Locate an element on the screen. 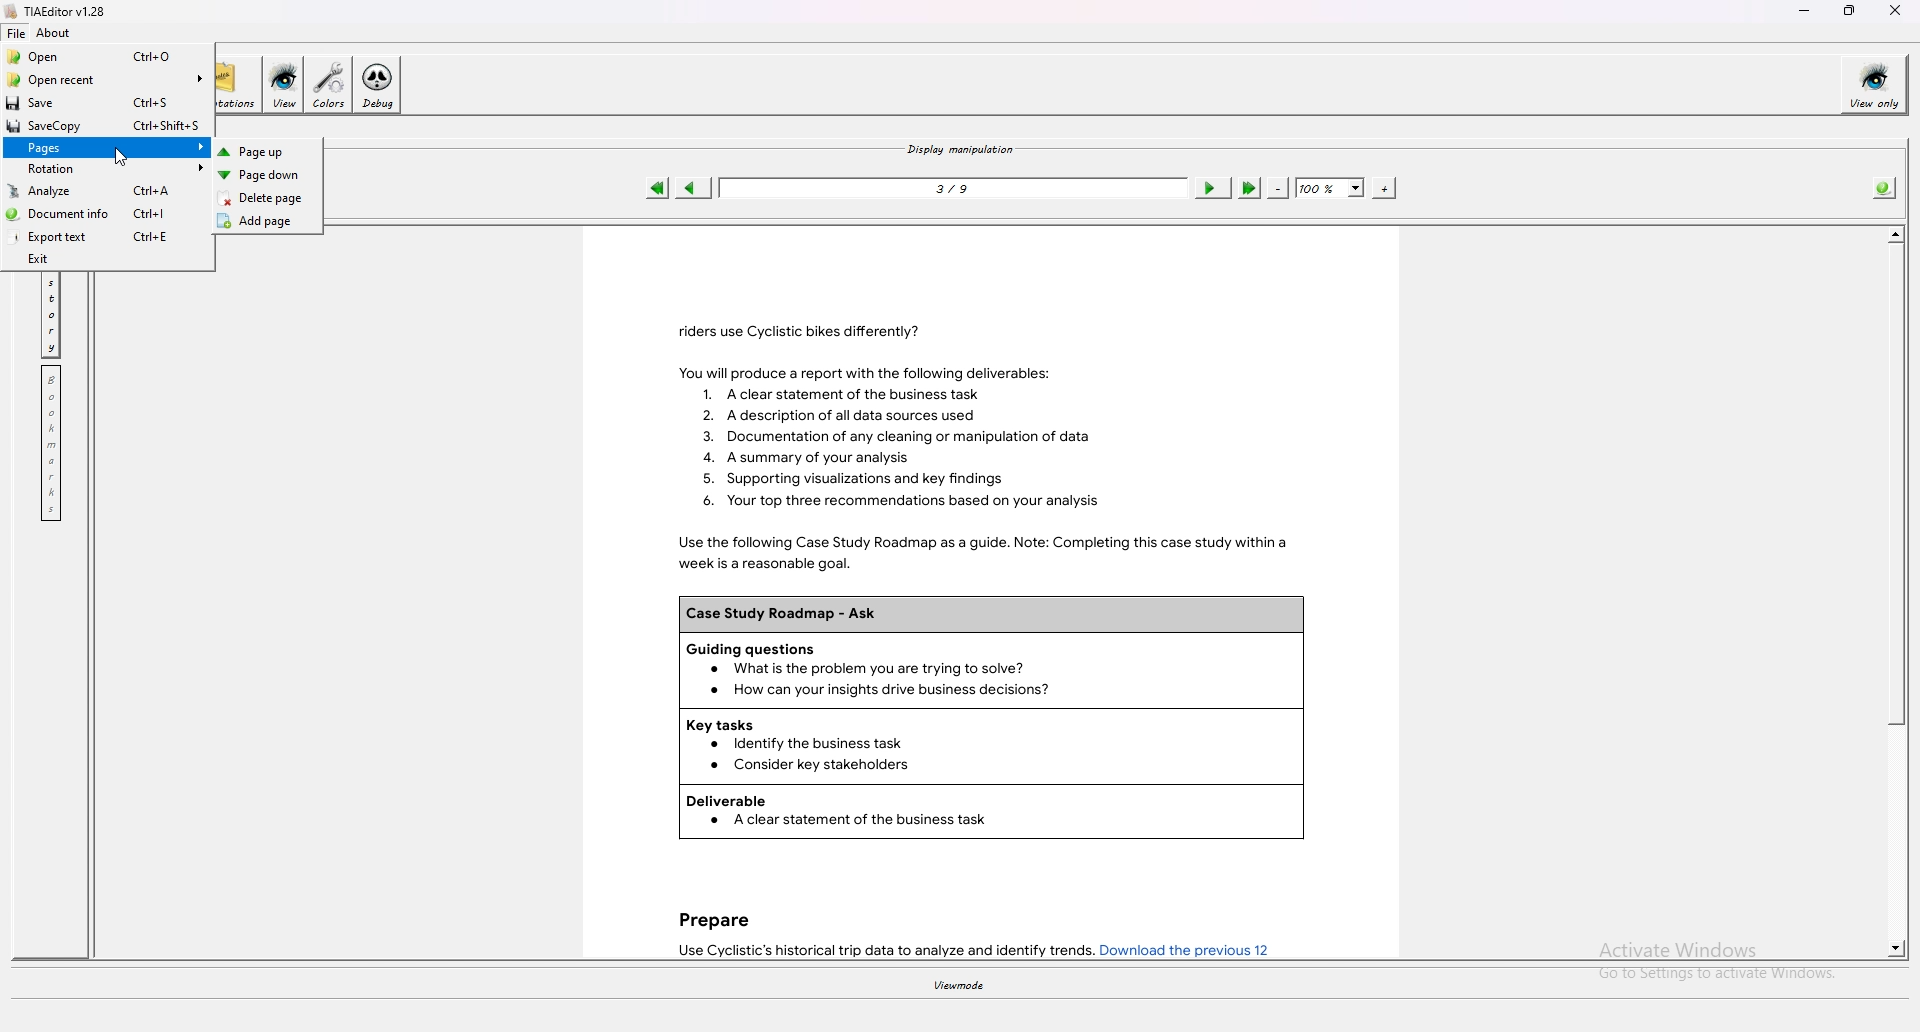 The width and height of the screenshot is (1920, 1032). scroll up is located at coordinates (1895, 234).